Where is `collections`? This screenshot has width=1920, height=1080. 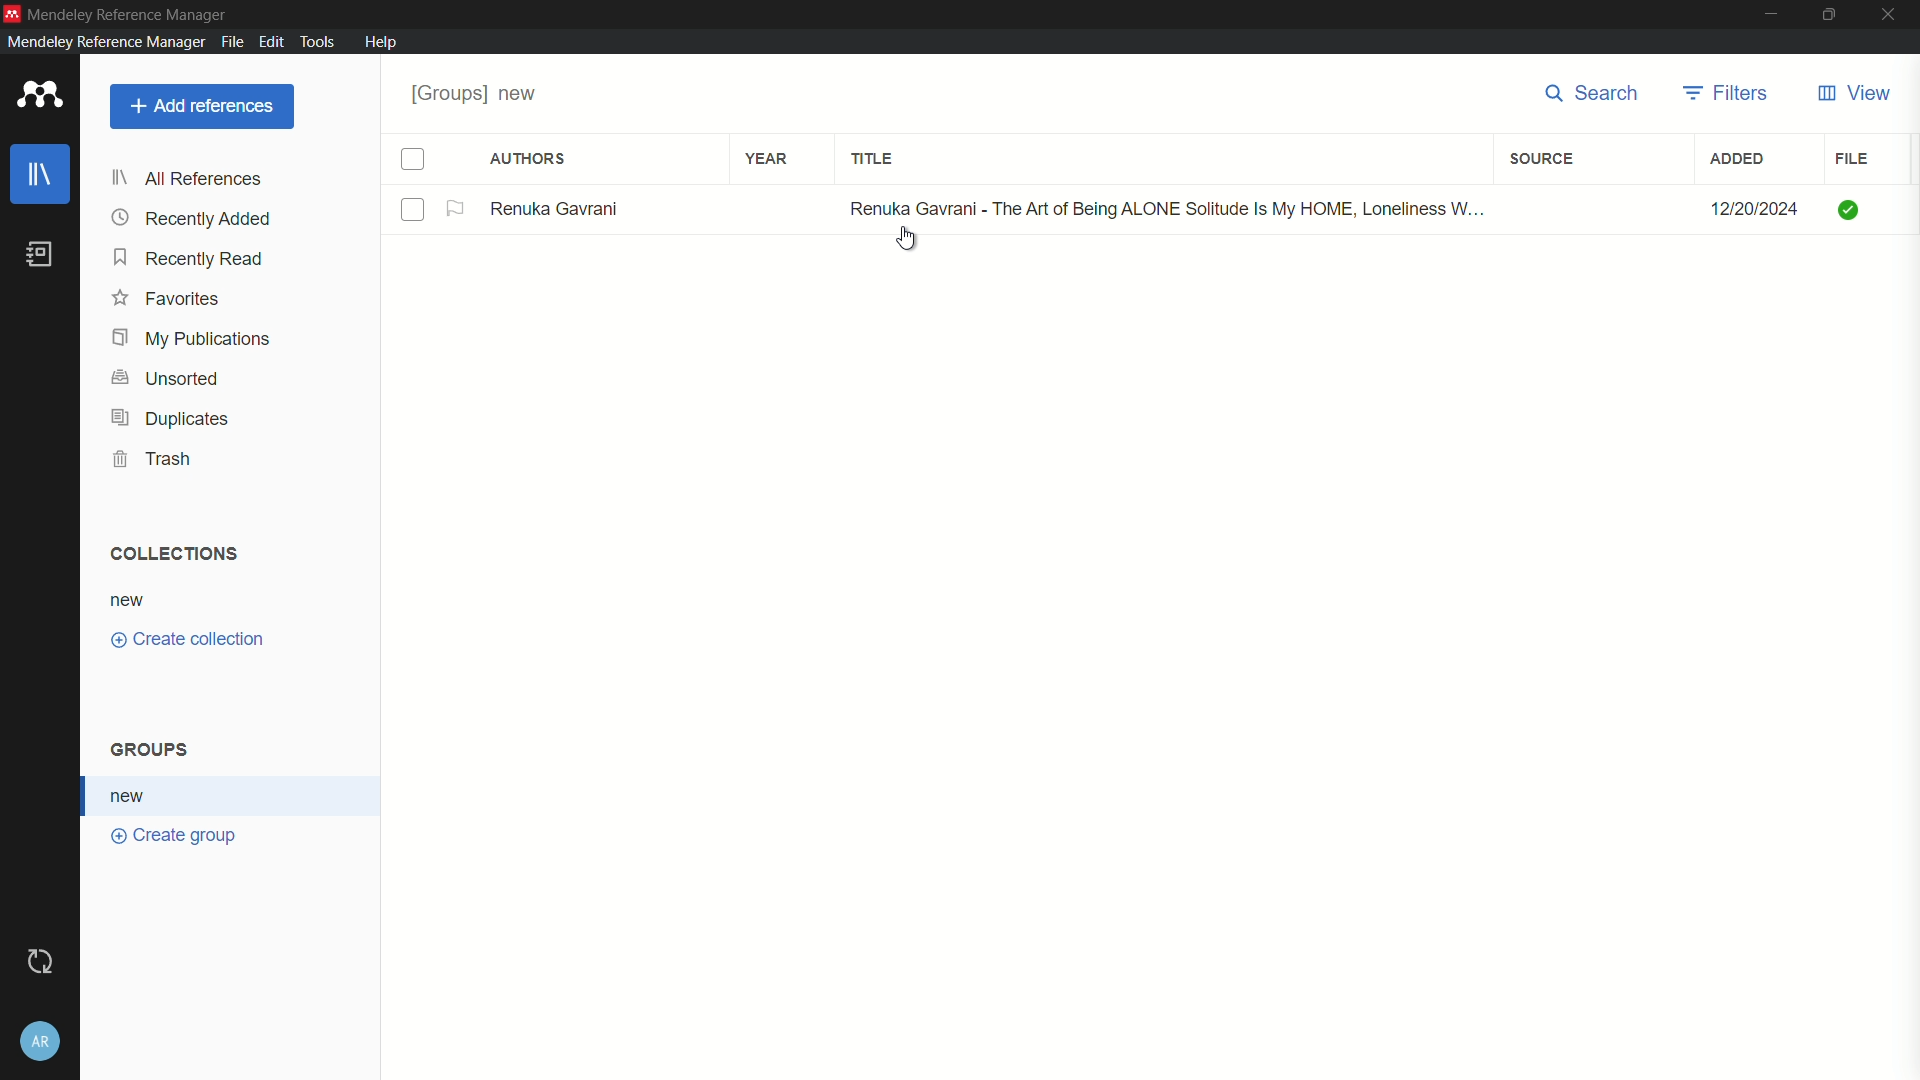
collections is located at coordinates (175, 554).